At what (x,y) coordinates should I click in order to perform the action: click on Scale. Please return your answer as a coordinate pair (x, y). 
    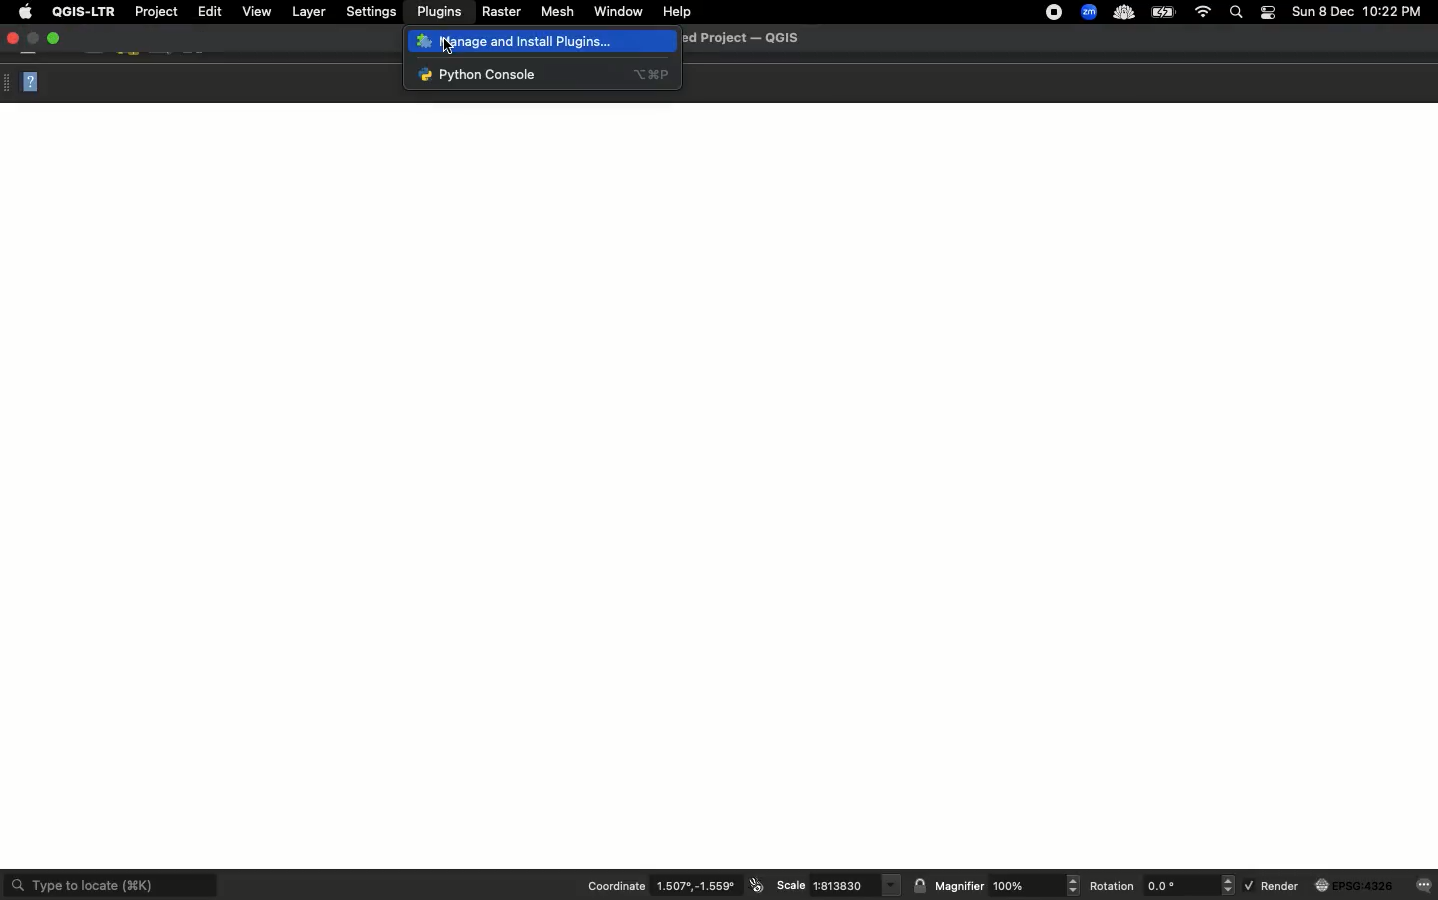
    Looking at the image, I should click on (857, 886).